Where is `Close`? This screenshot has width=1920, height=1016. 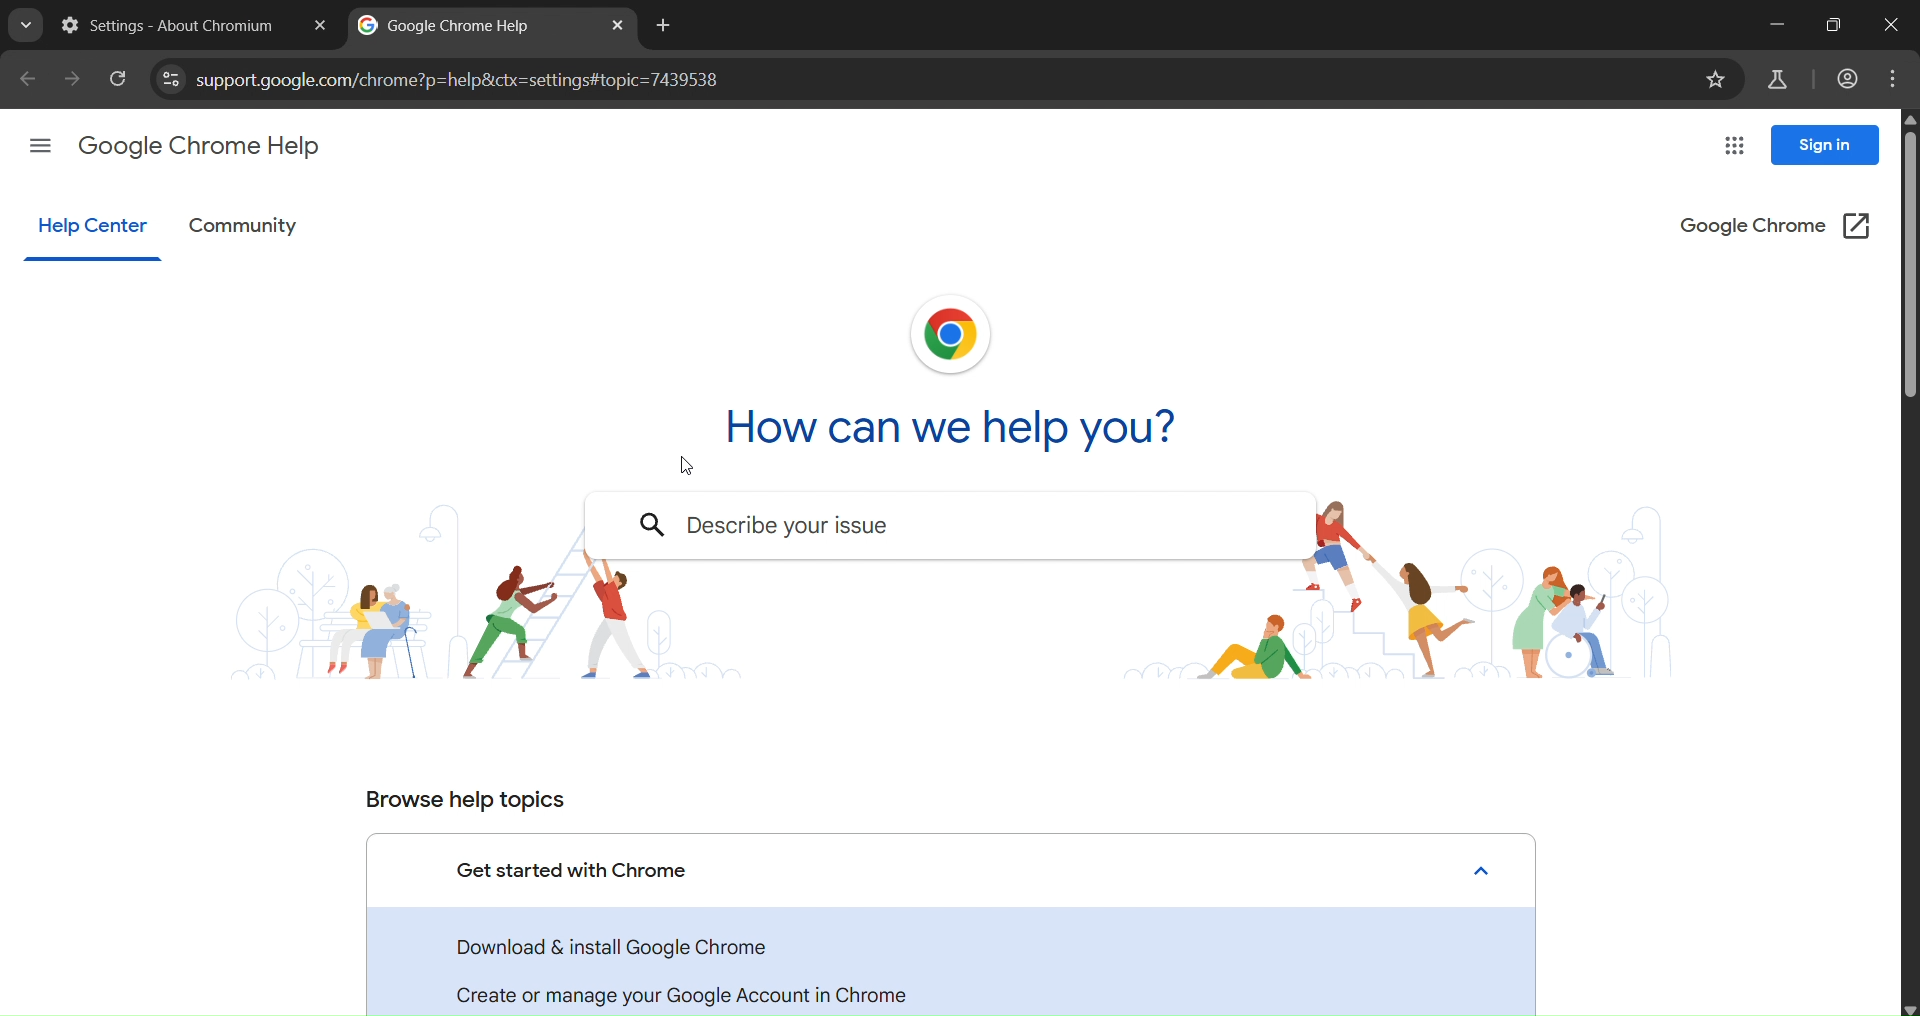
Close is located at coordinates (1488, 868).